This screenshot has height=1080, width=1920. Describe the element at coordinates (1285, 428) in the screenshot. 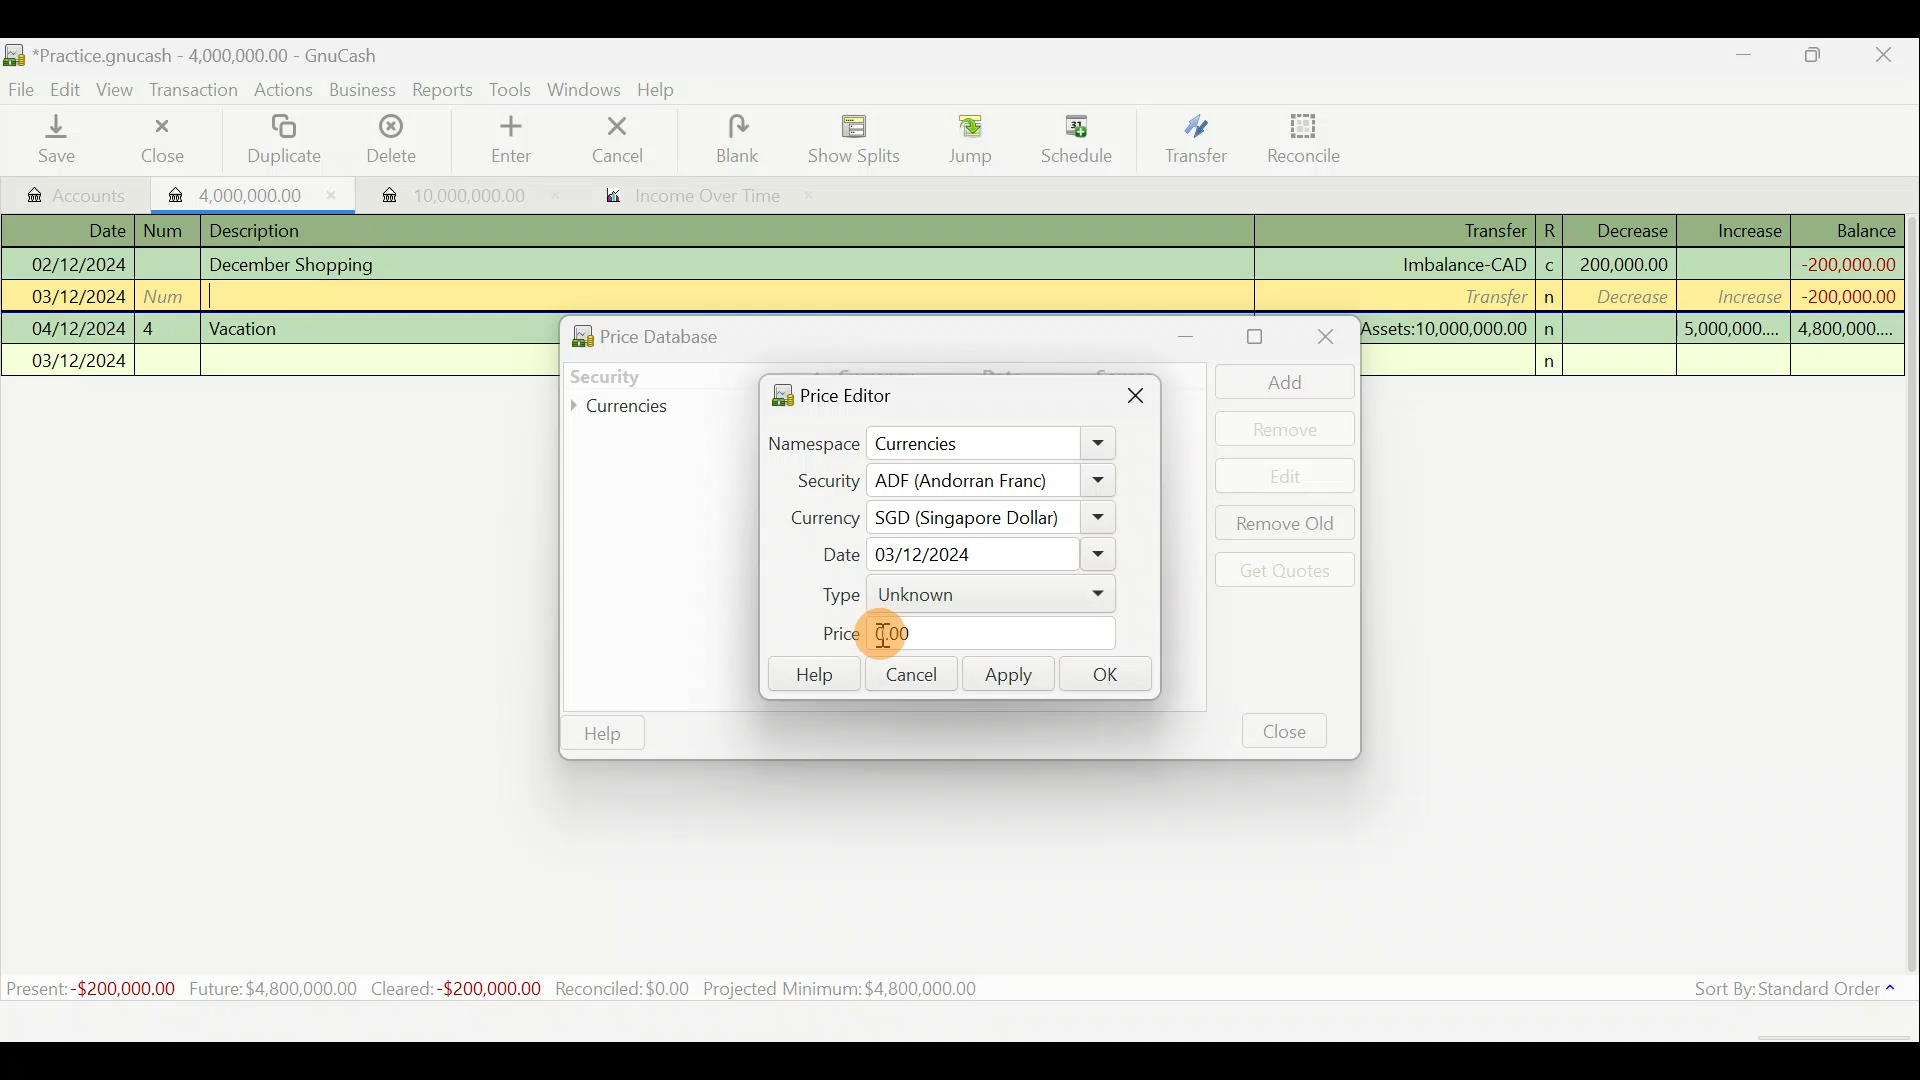

I see `Remove` at that location.